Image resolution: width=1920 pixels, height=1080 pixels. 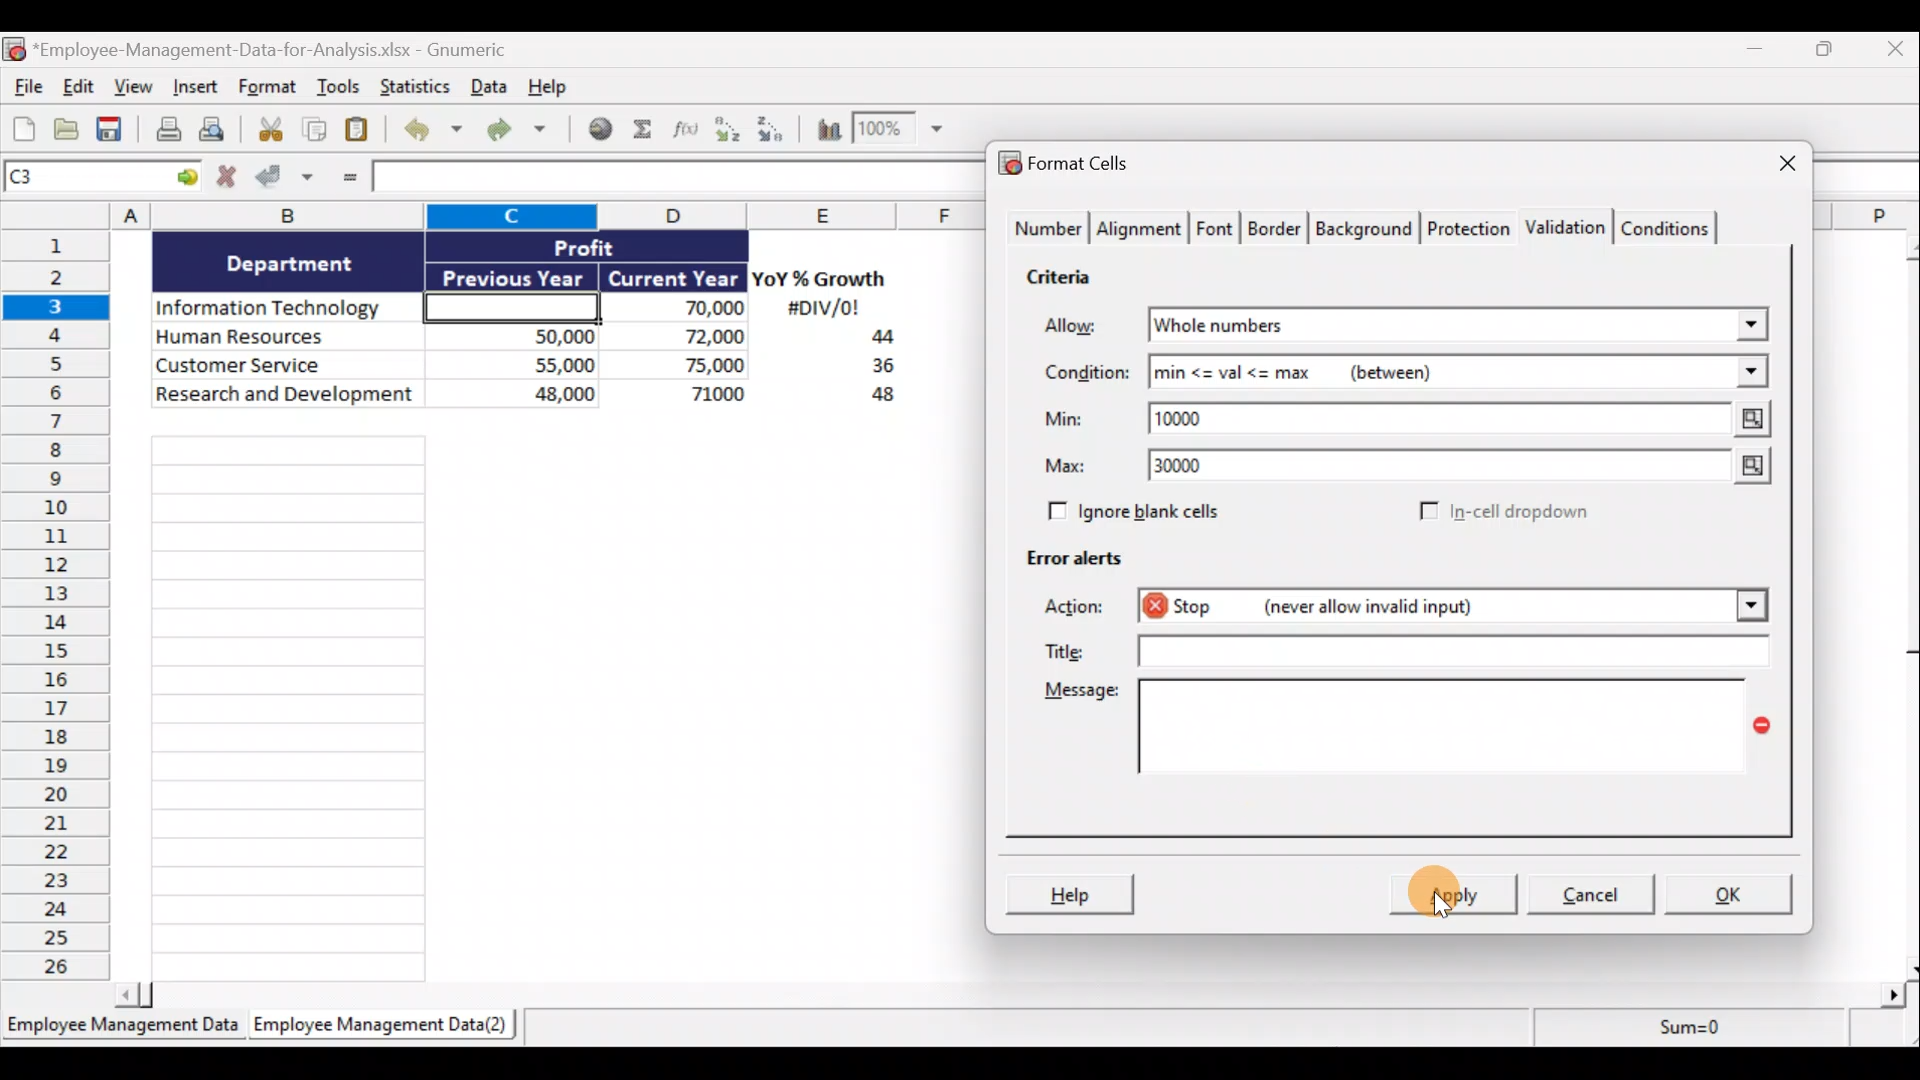 I want to click on Number, so click(x=1046, y=230).